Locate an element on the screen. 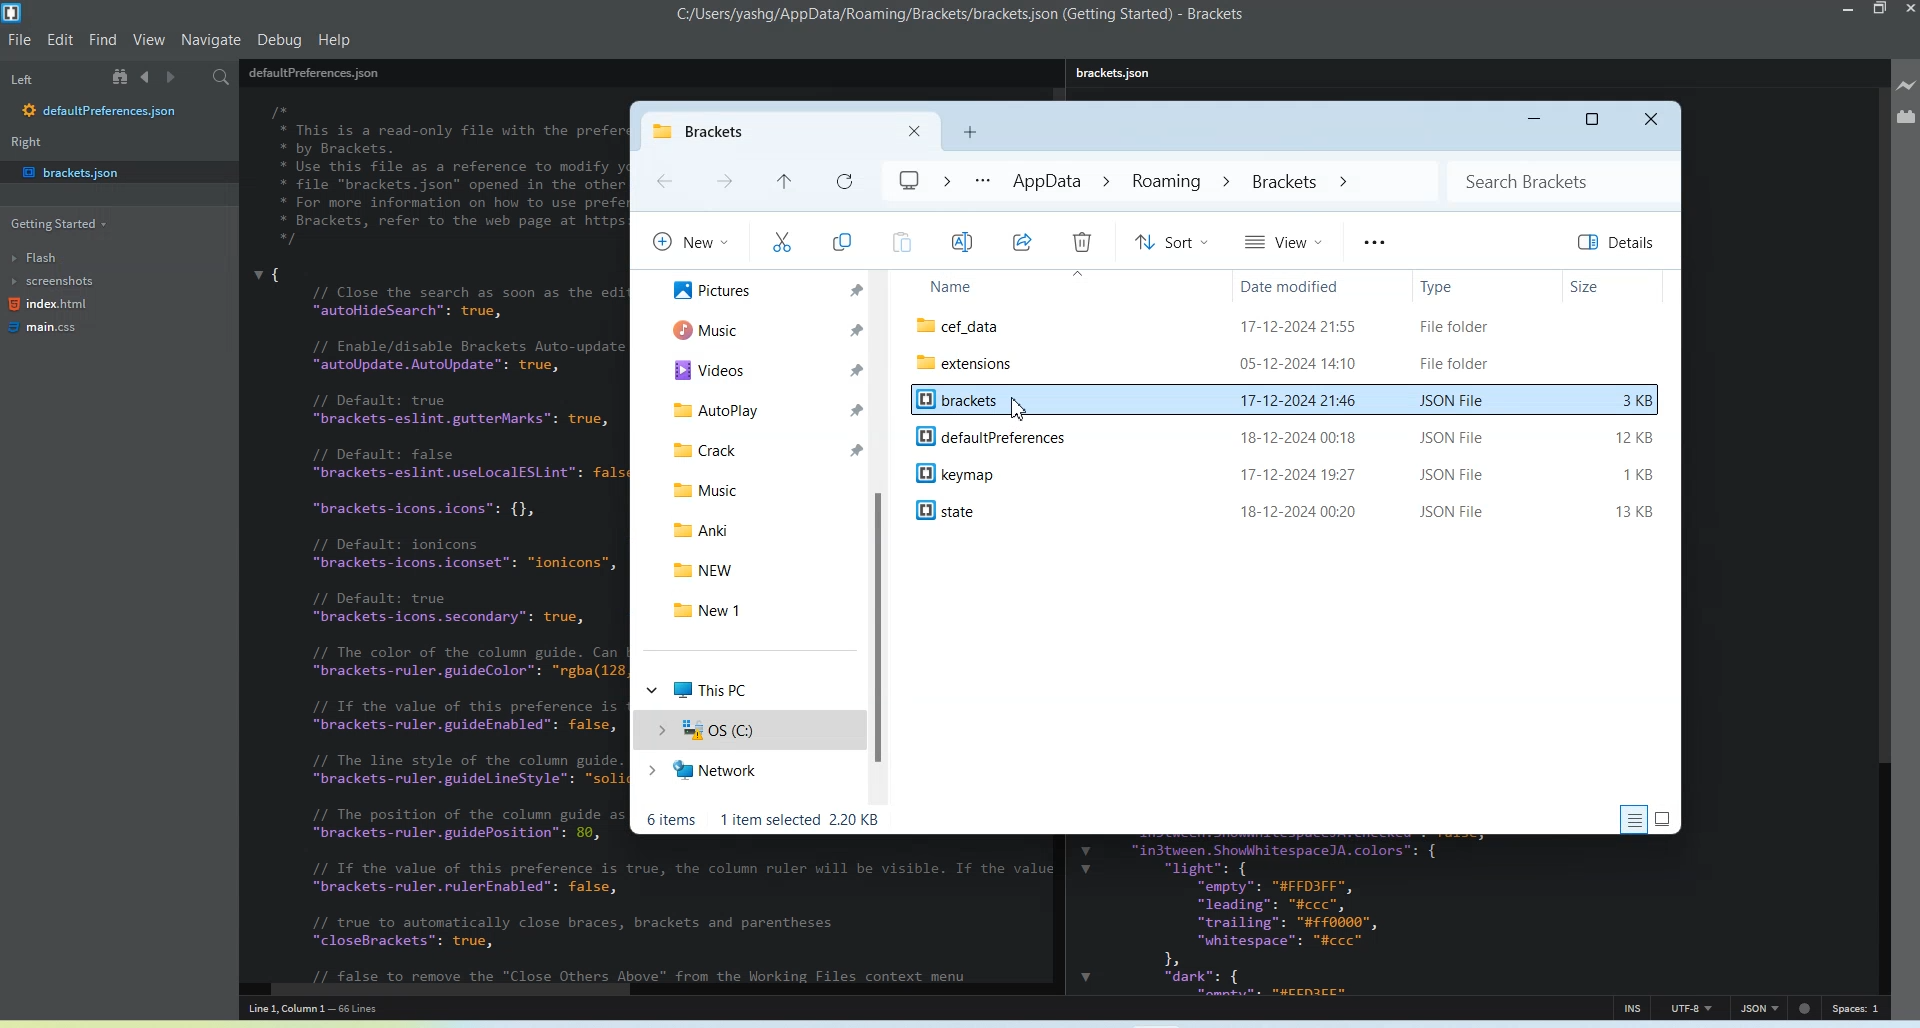 This screenshot has height=1028, width=1920. View is located at coordinates (148, 40).